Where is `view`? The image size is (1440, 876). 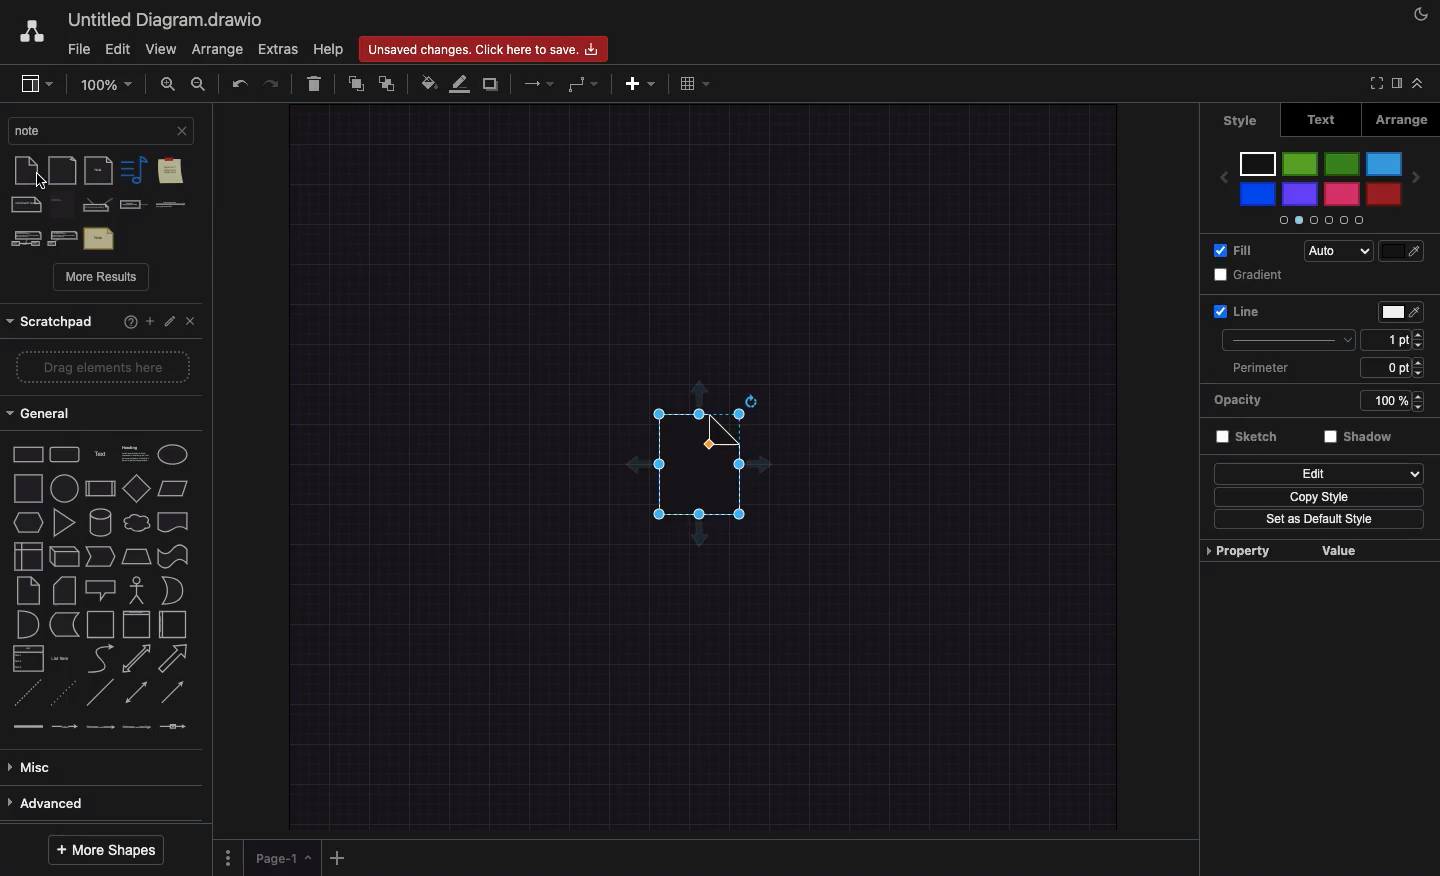 view is located at coordinates (37, 81).